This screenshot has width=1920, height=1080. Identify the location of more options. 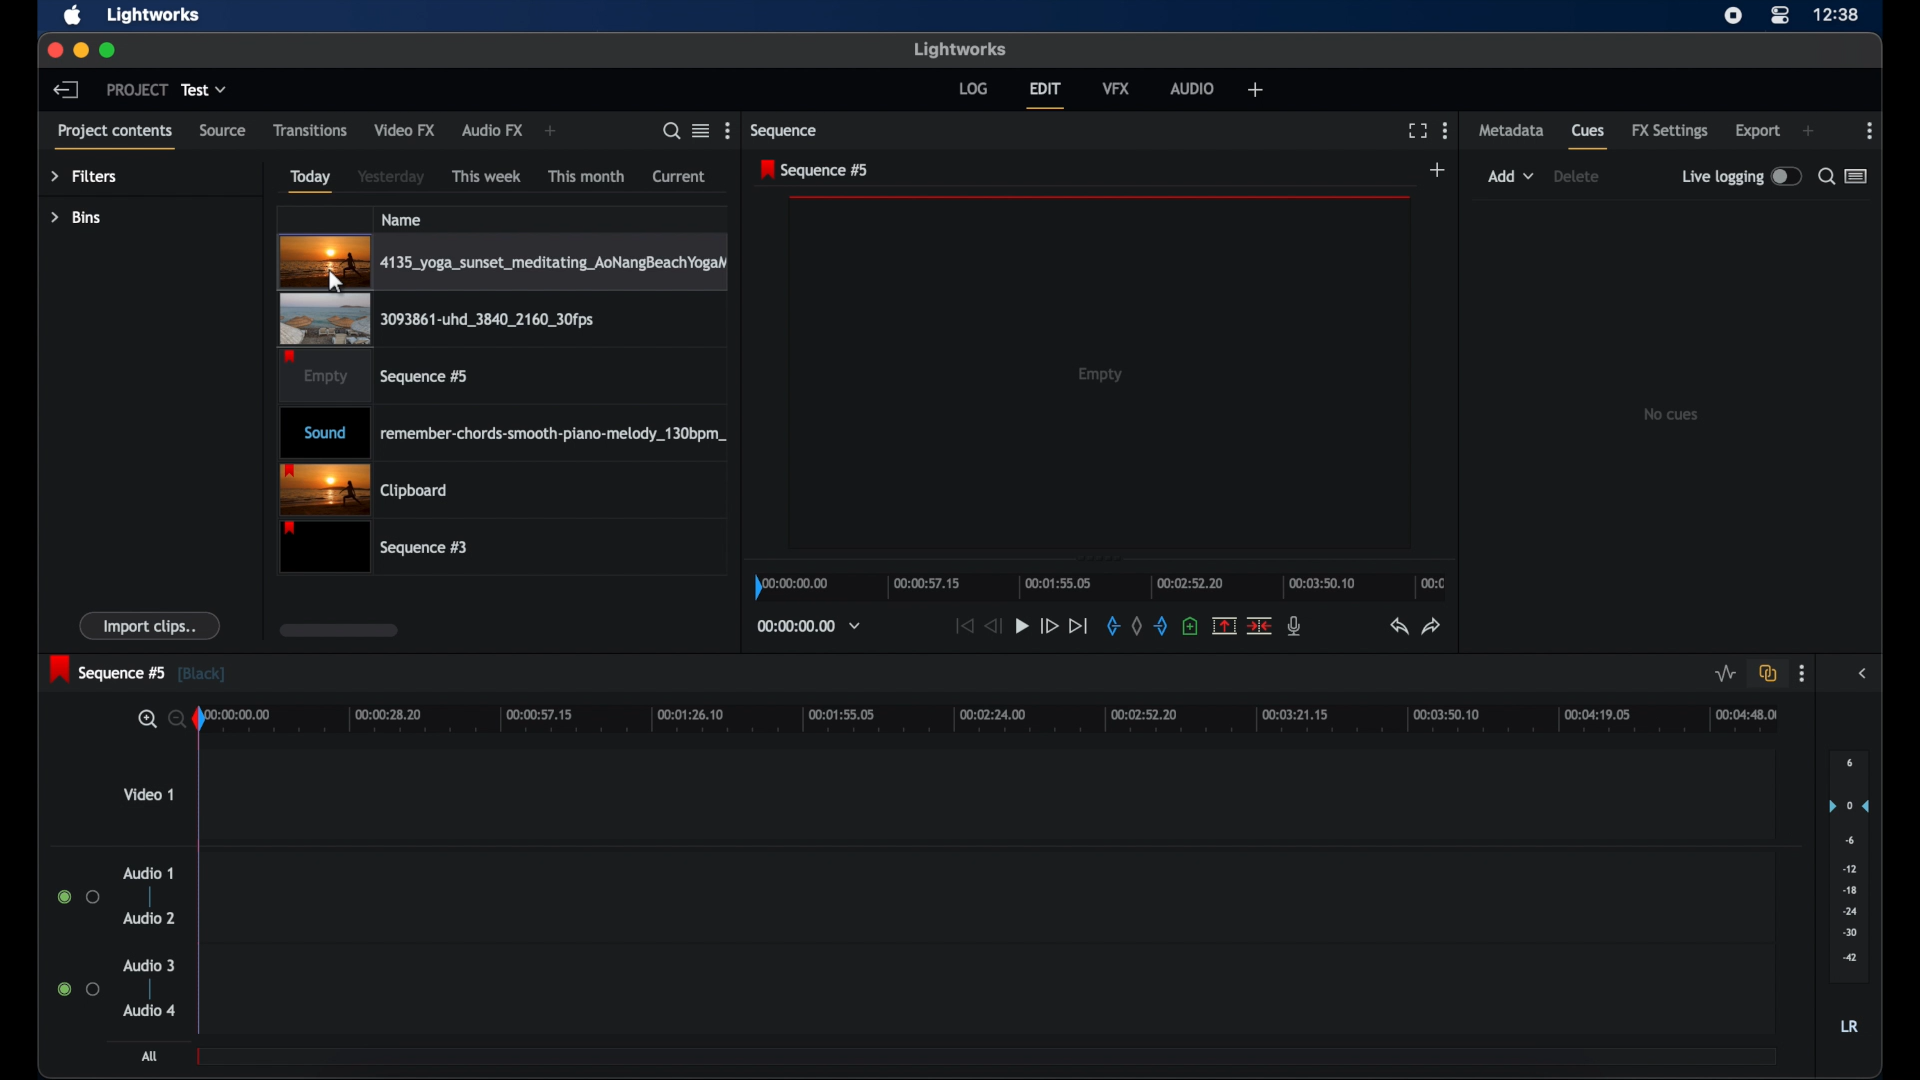
(728, 131).